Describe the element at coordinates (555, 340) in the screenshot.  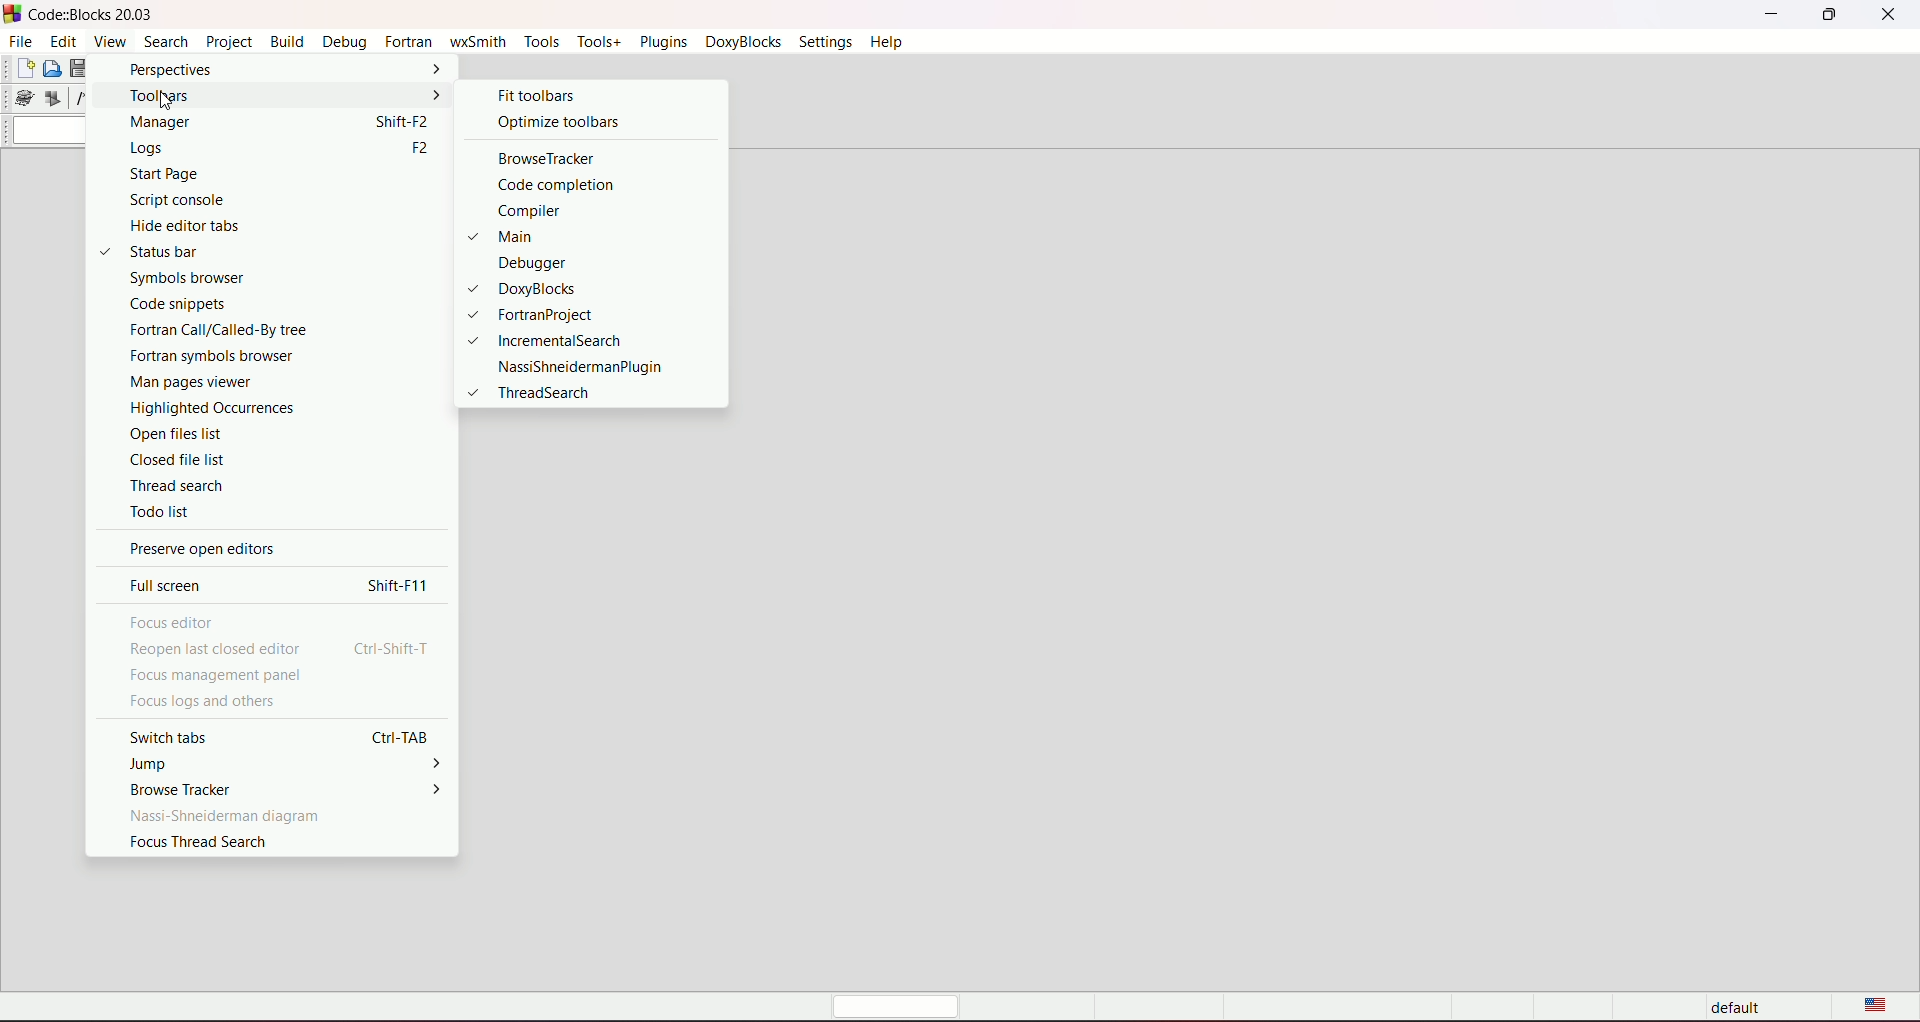
I see `incremental search` at that location.